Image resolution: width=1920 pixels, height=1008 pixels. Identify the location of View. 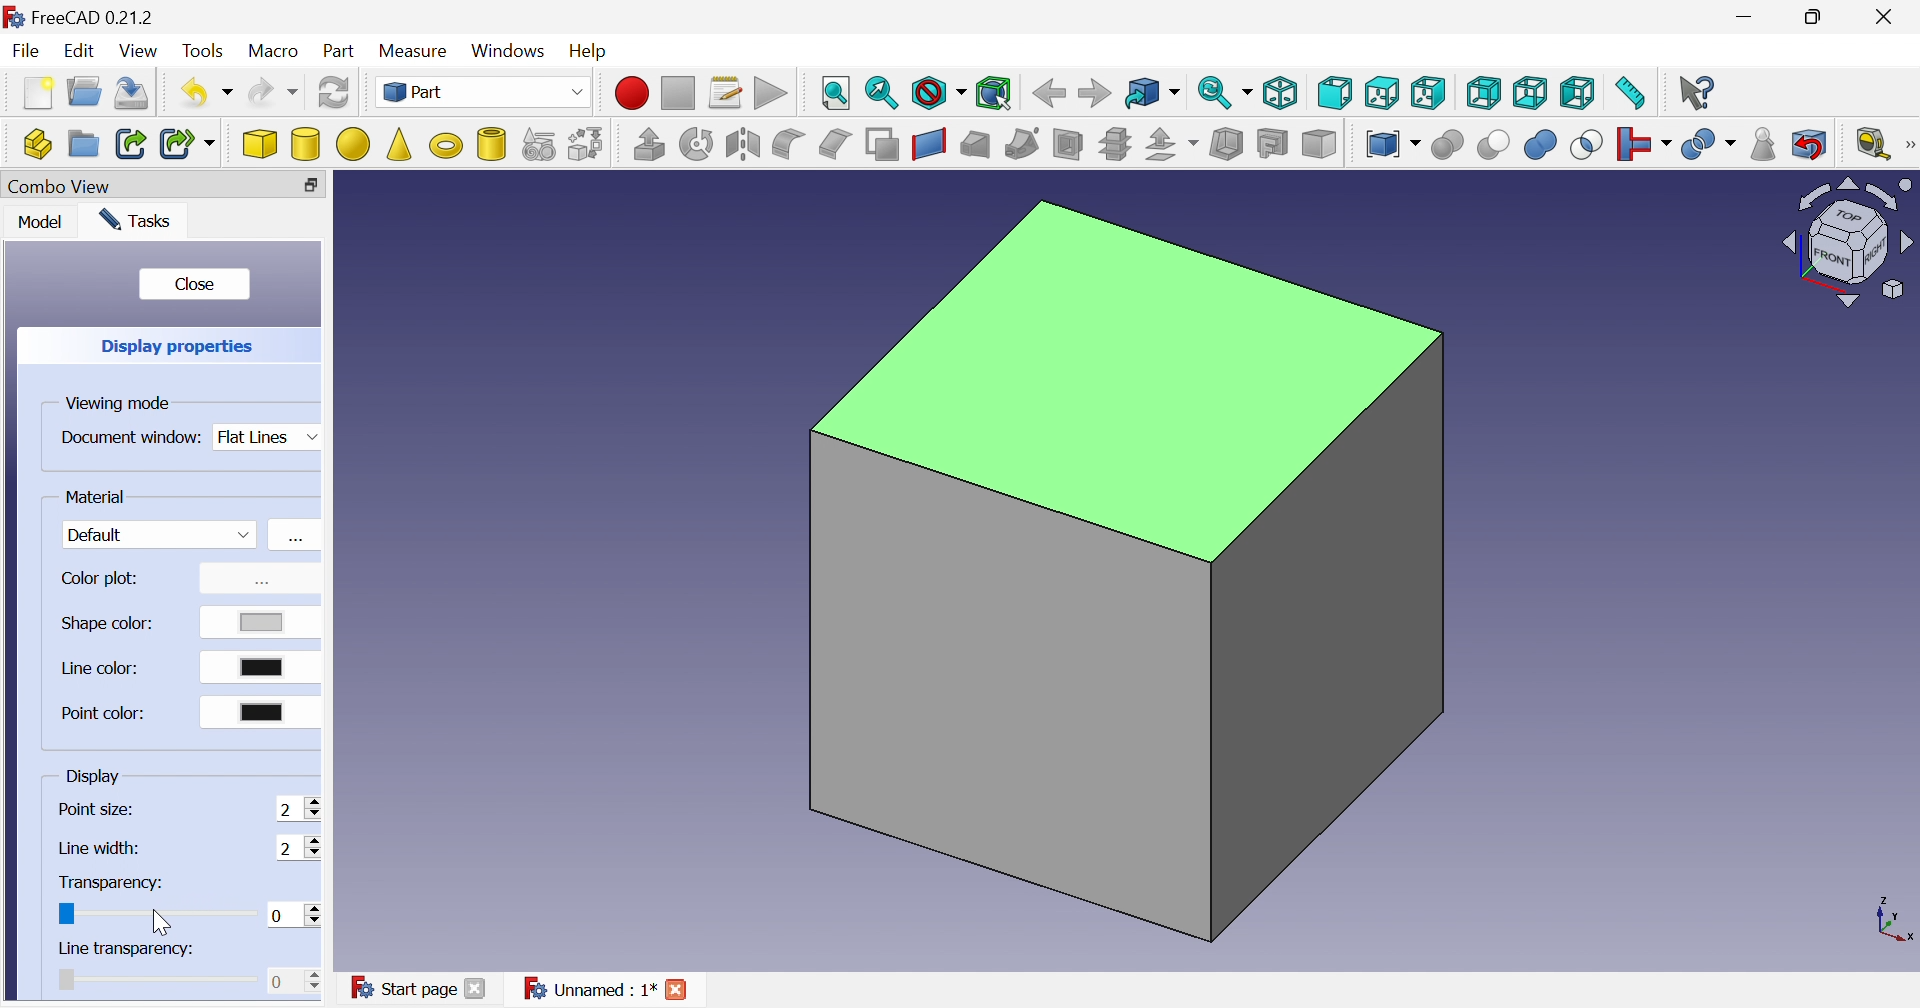
(141, 51).